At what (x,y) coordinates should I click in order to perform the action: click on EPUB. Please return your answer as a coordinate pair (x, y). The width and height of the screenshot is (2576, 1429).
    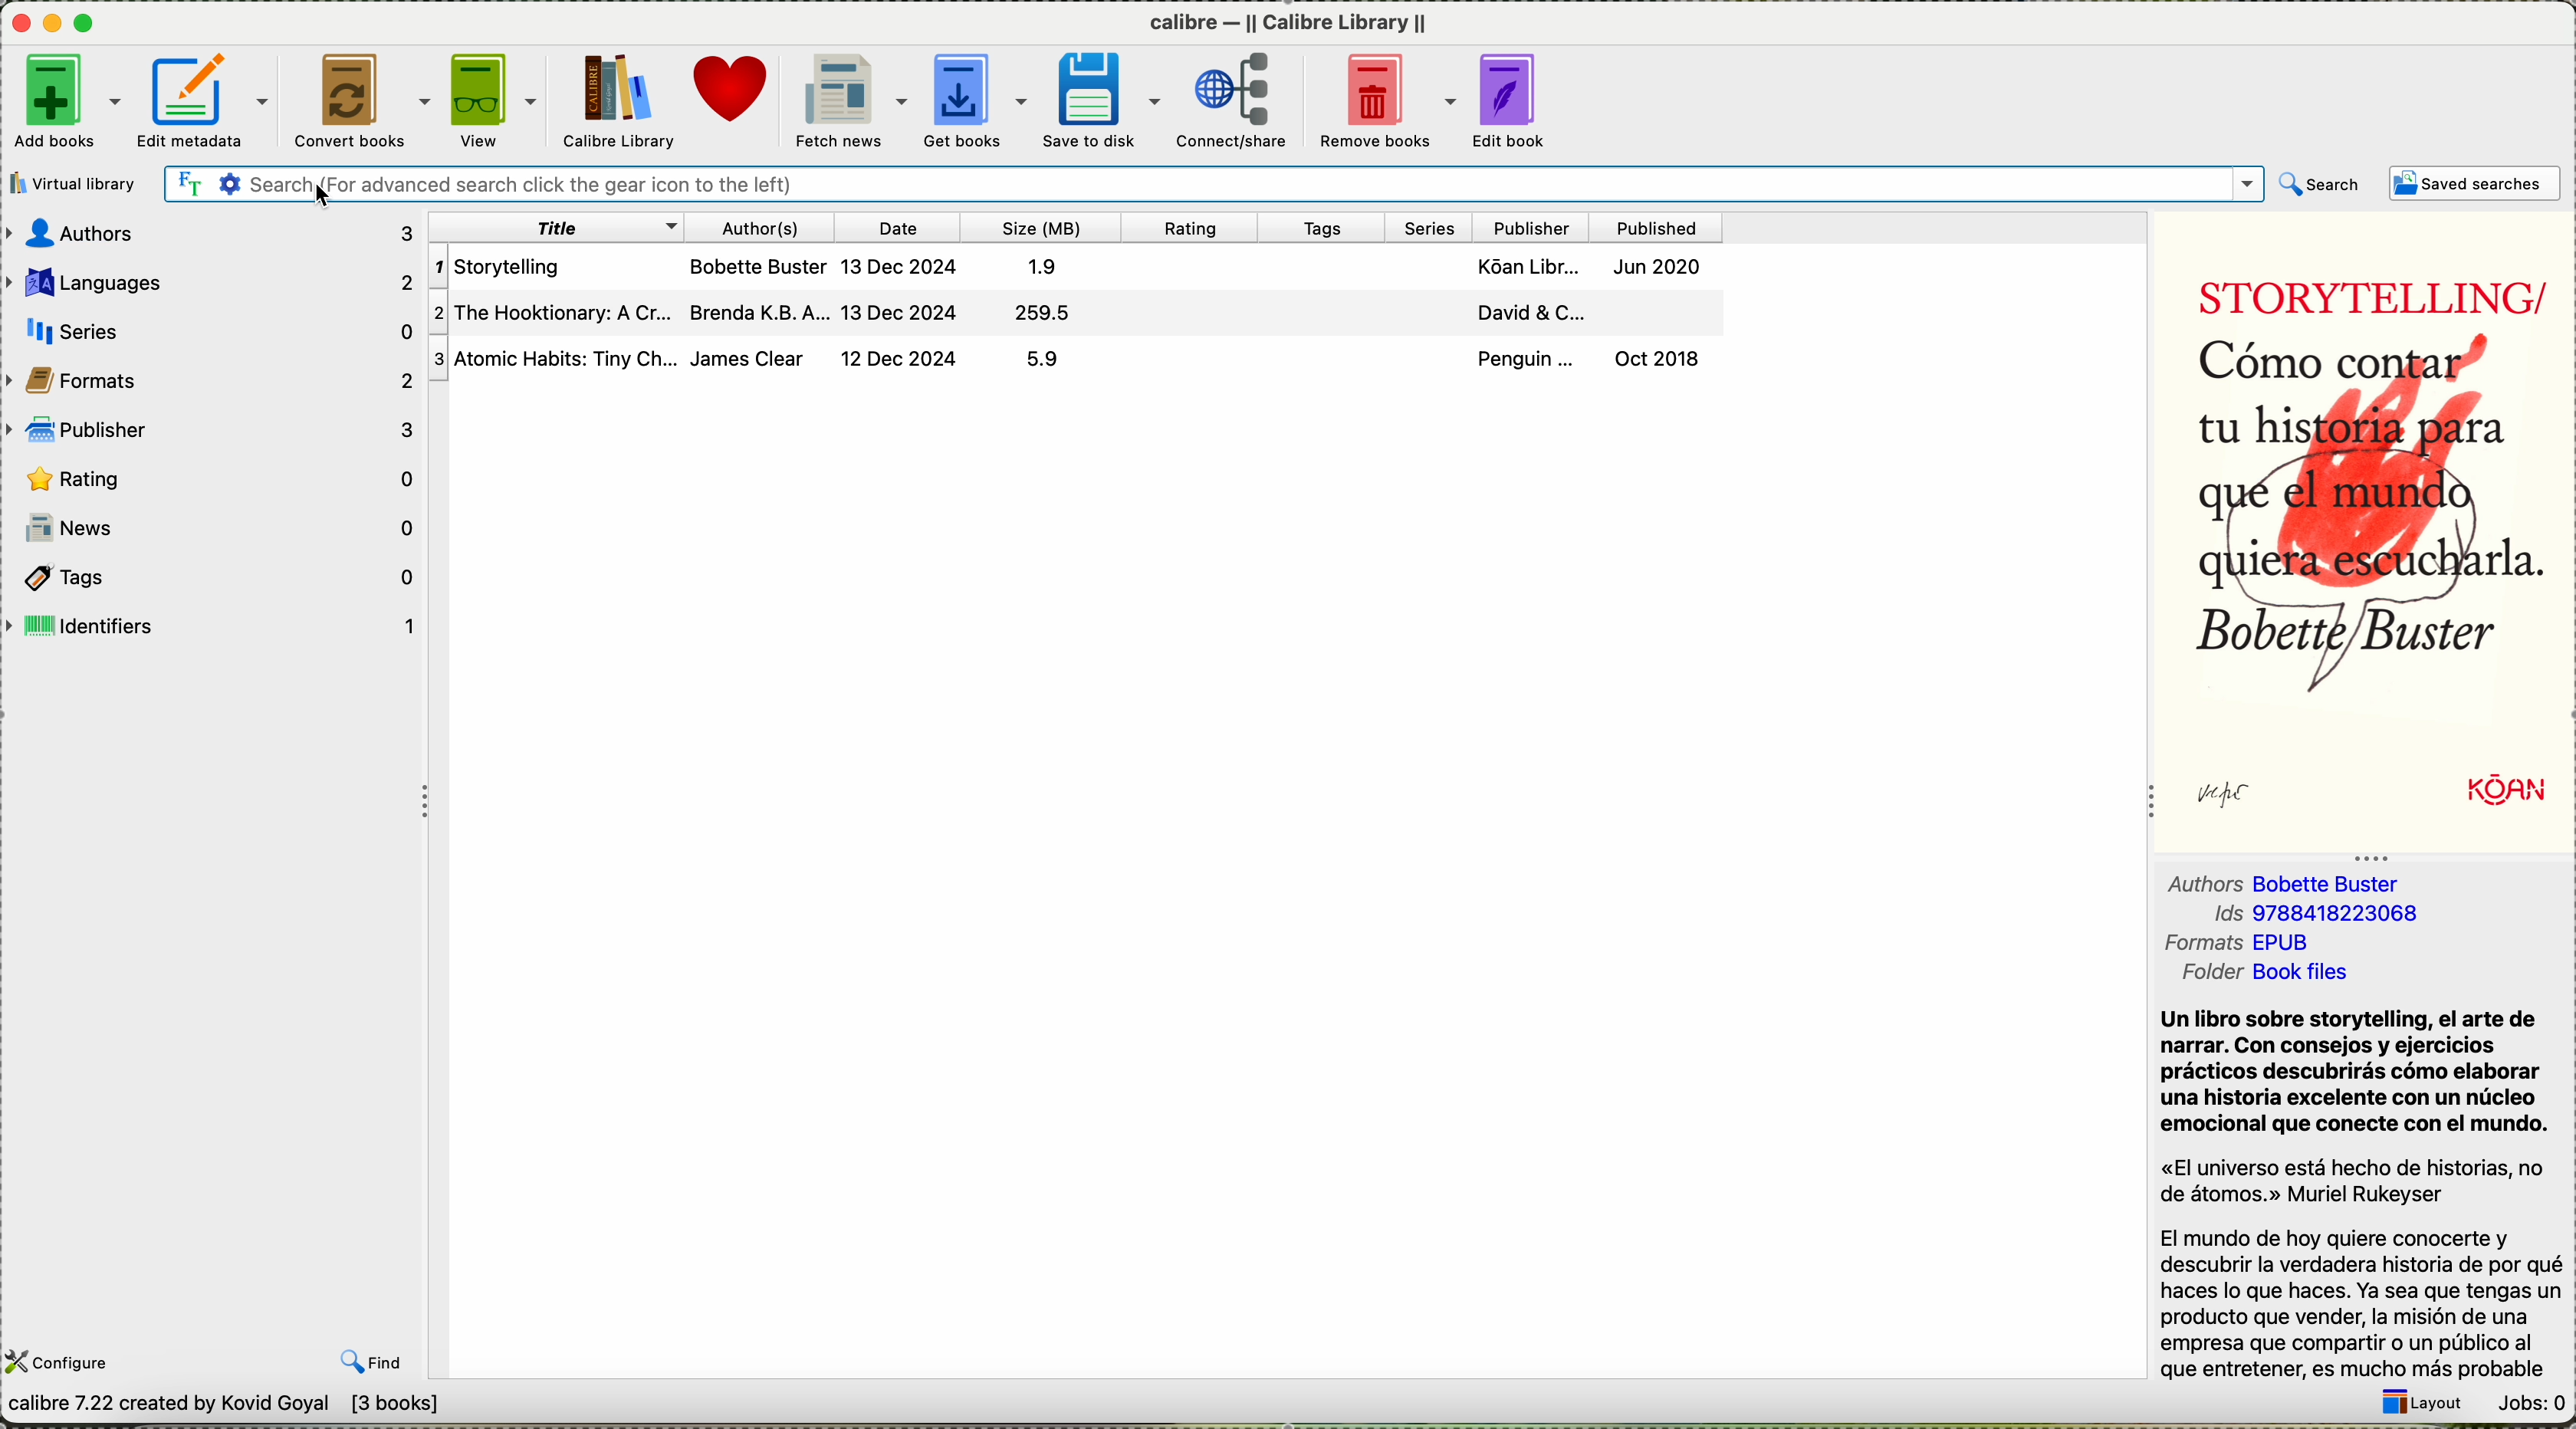
    Looking at the image, I should click on (2292, 944).